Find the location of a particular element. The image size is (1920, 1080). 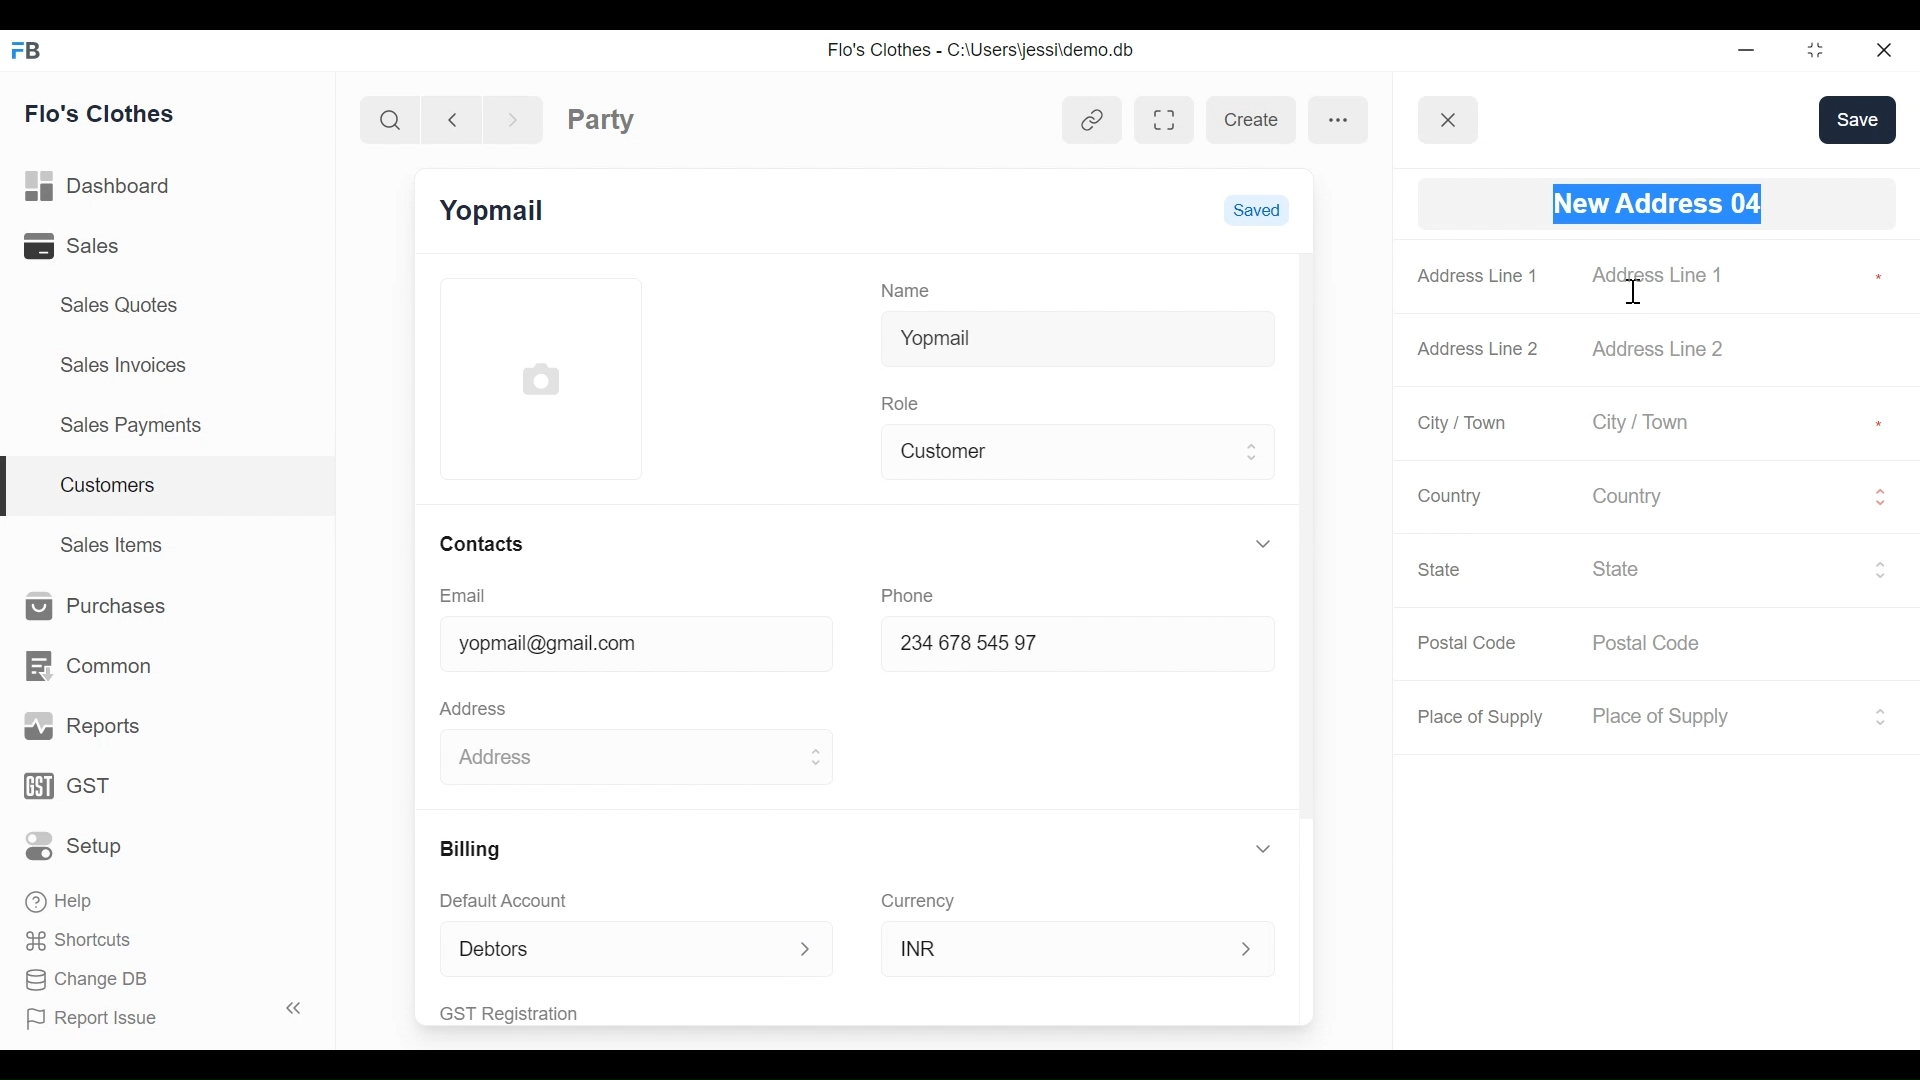

save is located at coordinates (1857, 119).